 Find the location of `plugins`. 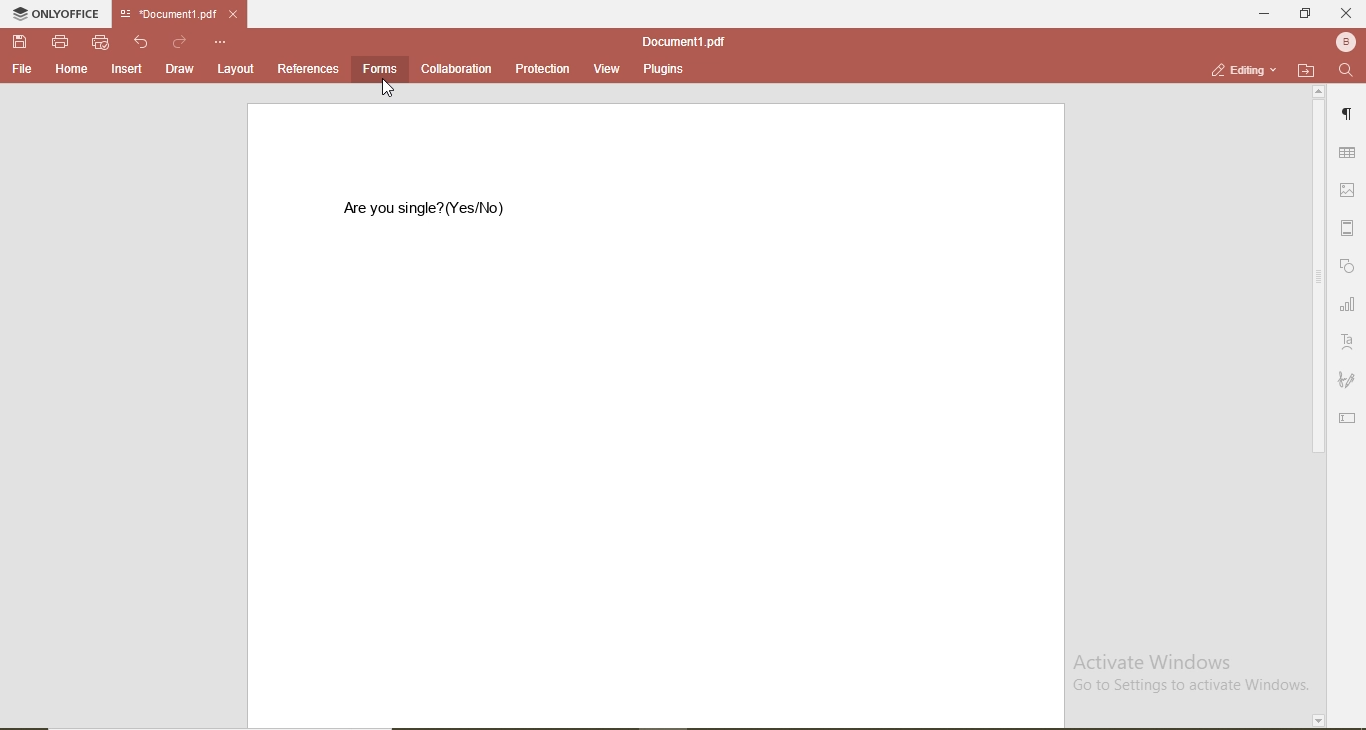

plugins is located at coordinates (660, 69).